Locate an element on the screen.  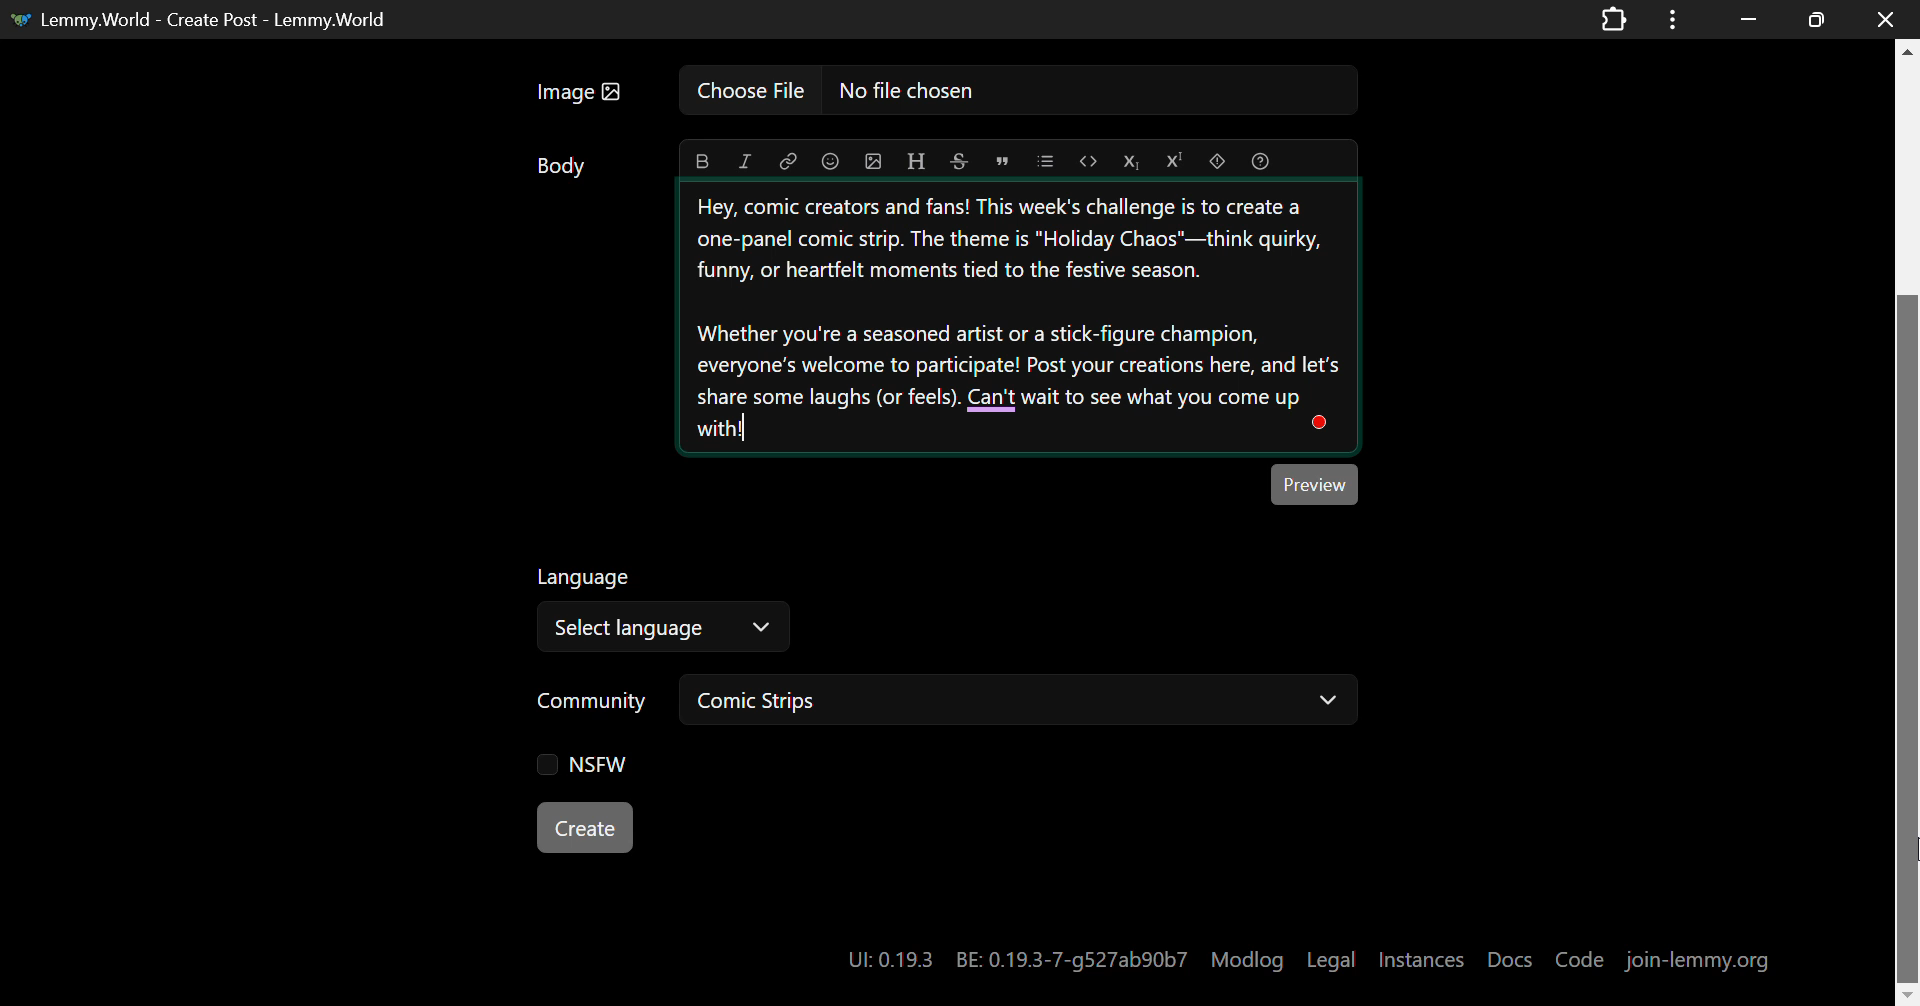
Formatting Help is located at coordinates (1265, 160).